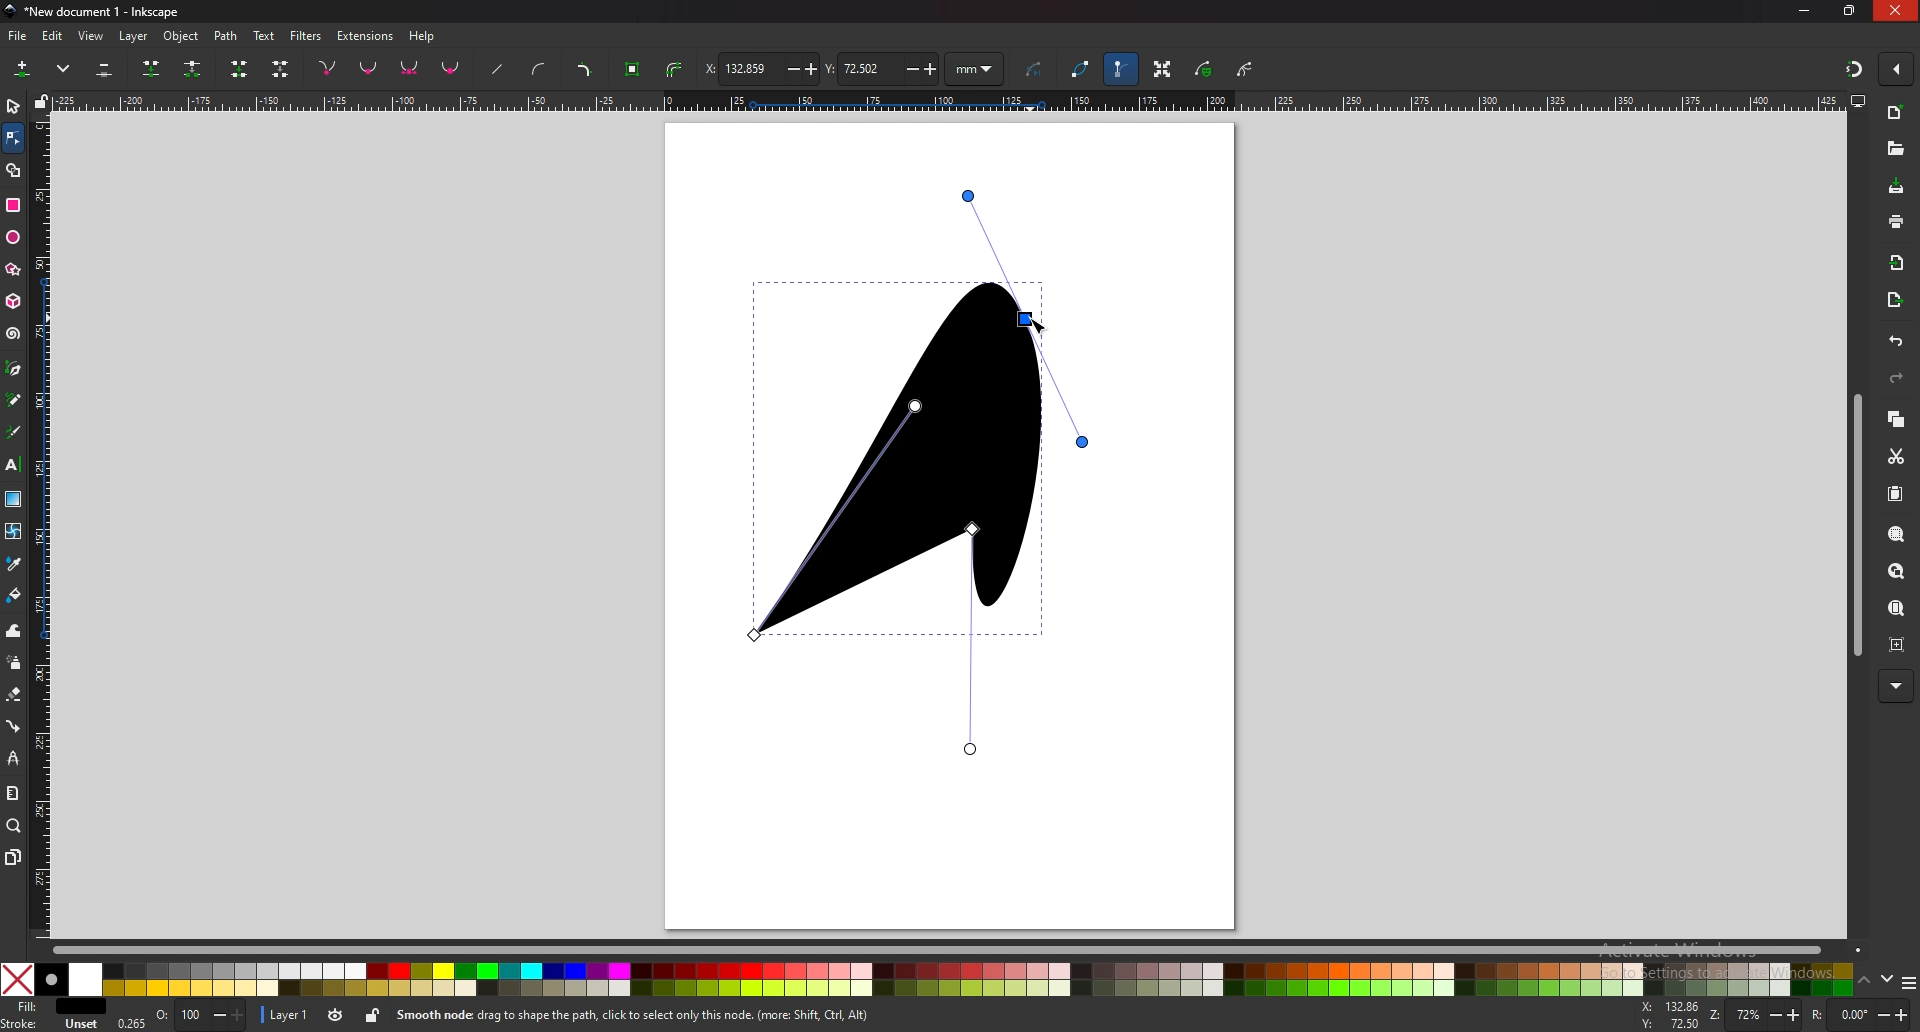 Image resolution: width=1920 pixels, height=1032 pixels. I want to click on x coordinate, so click(759, 69).